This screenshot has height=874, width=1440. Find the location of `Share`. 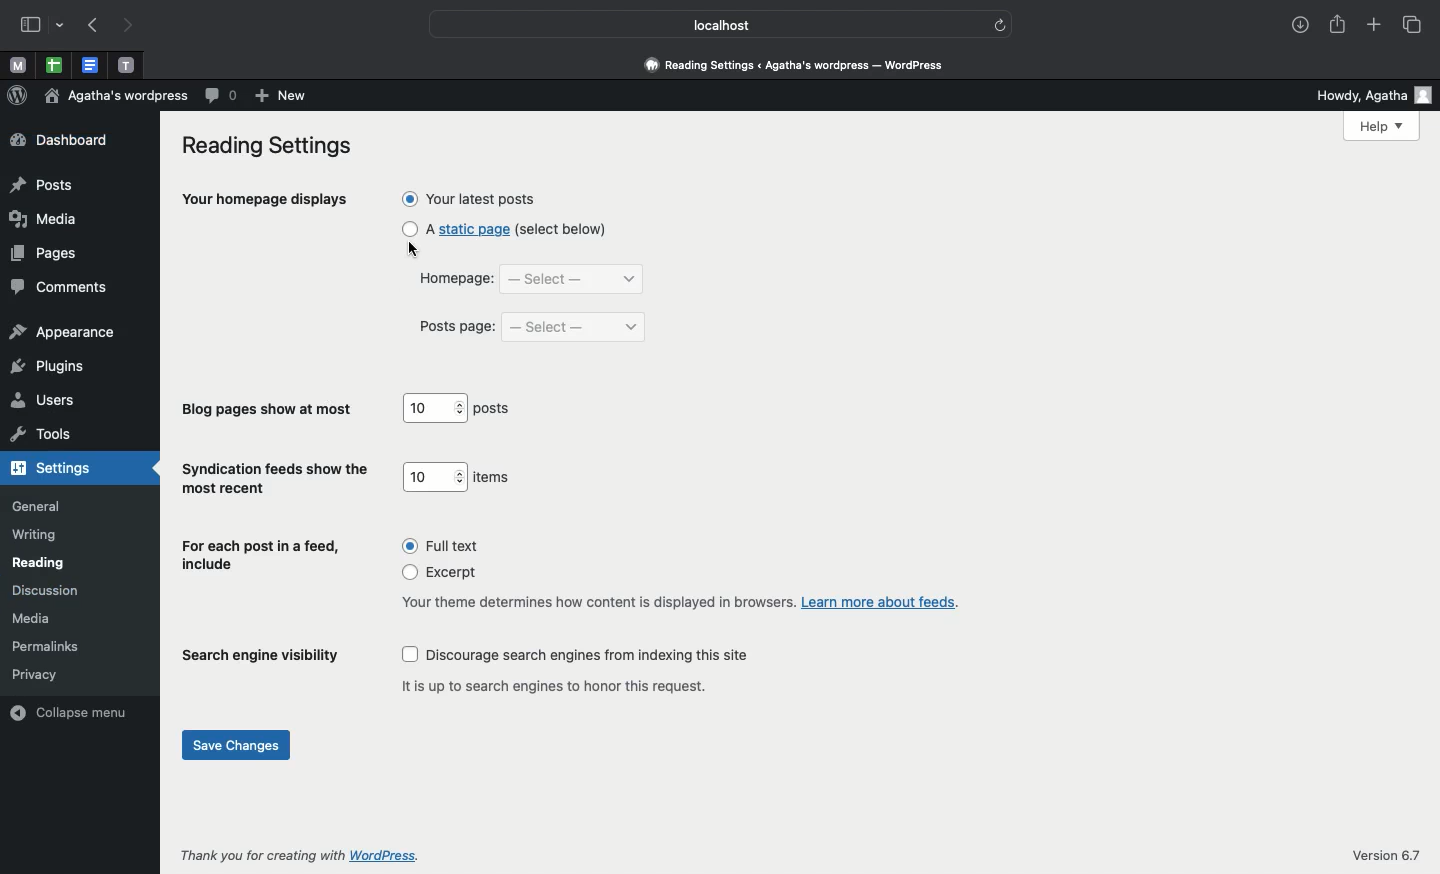

Share is located at coordinates (1334, 22).